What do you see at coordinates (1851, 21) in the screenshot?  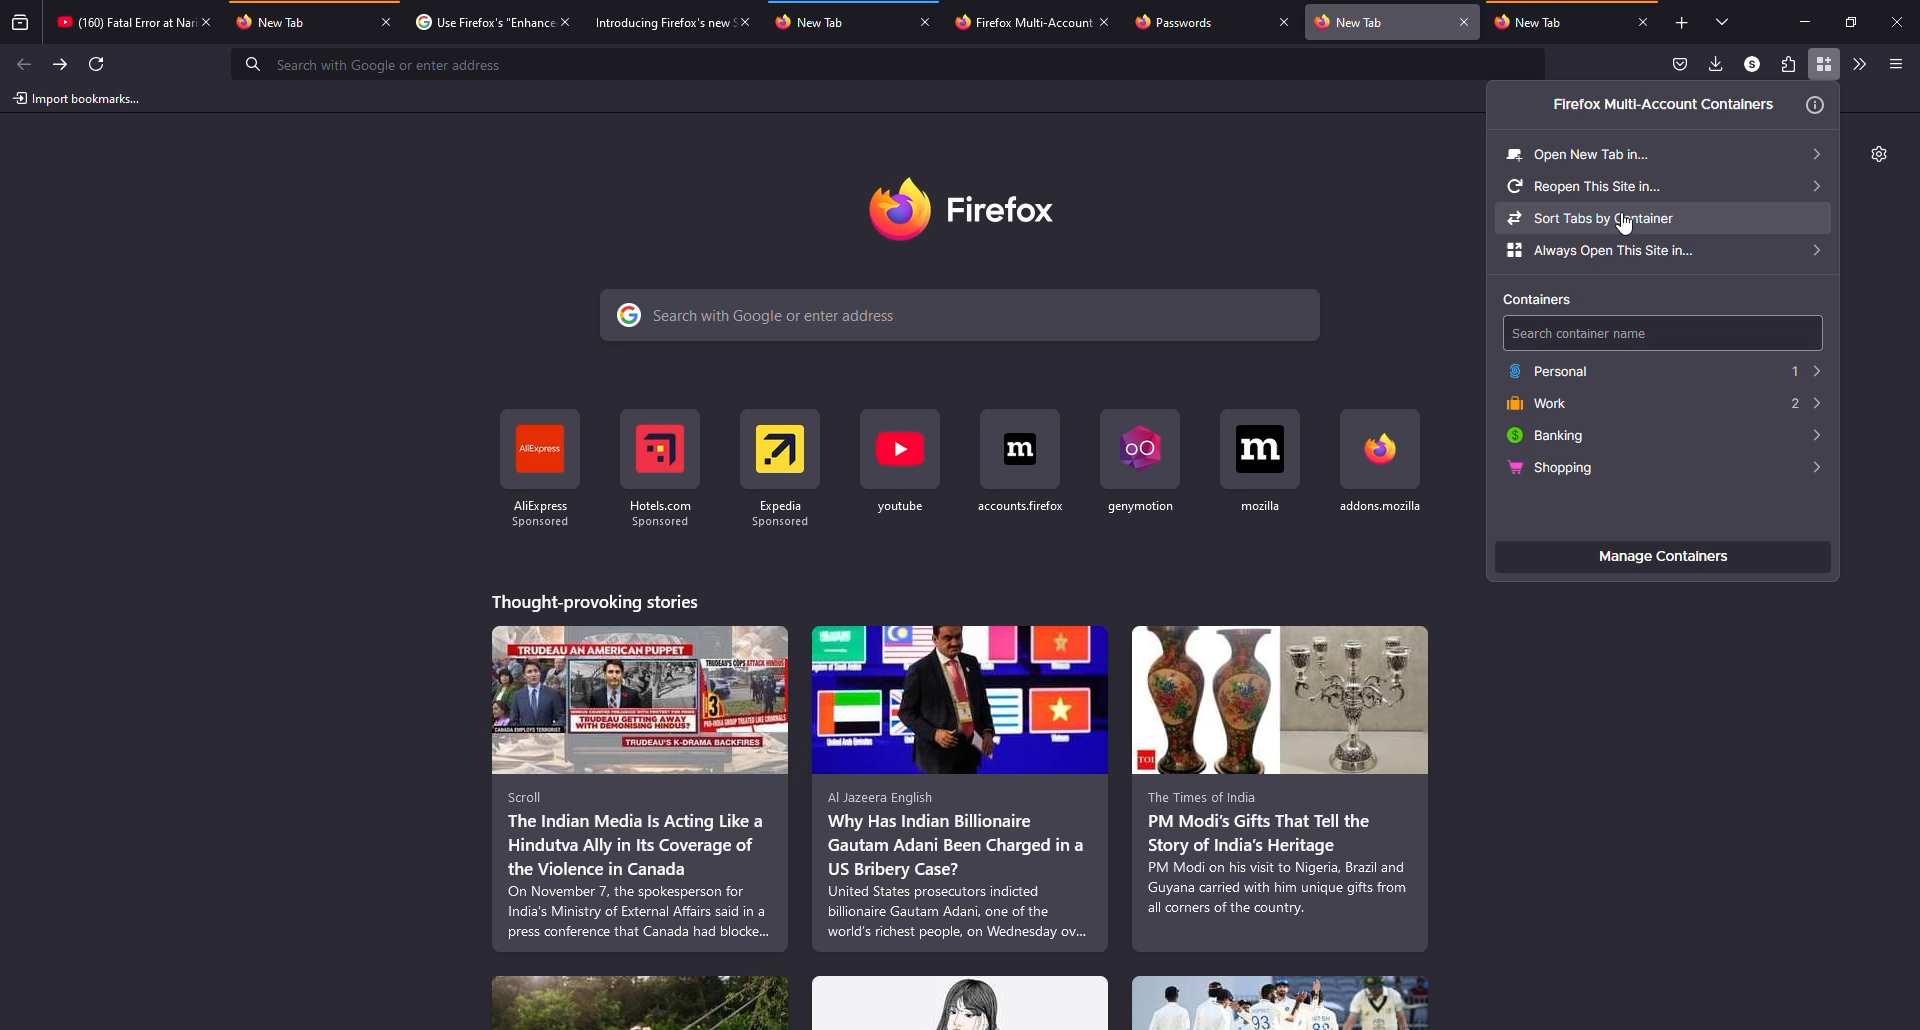 I see `maximize` at bounding box center [1851, 21].